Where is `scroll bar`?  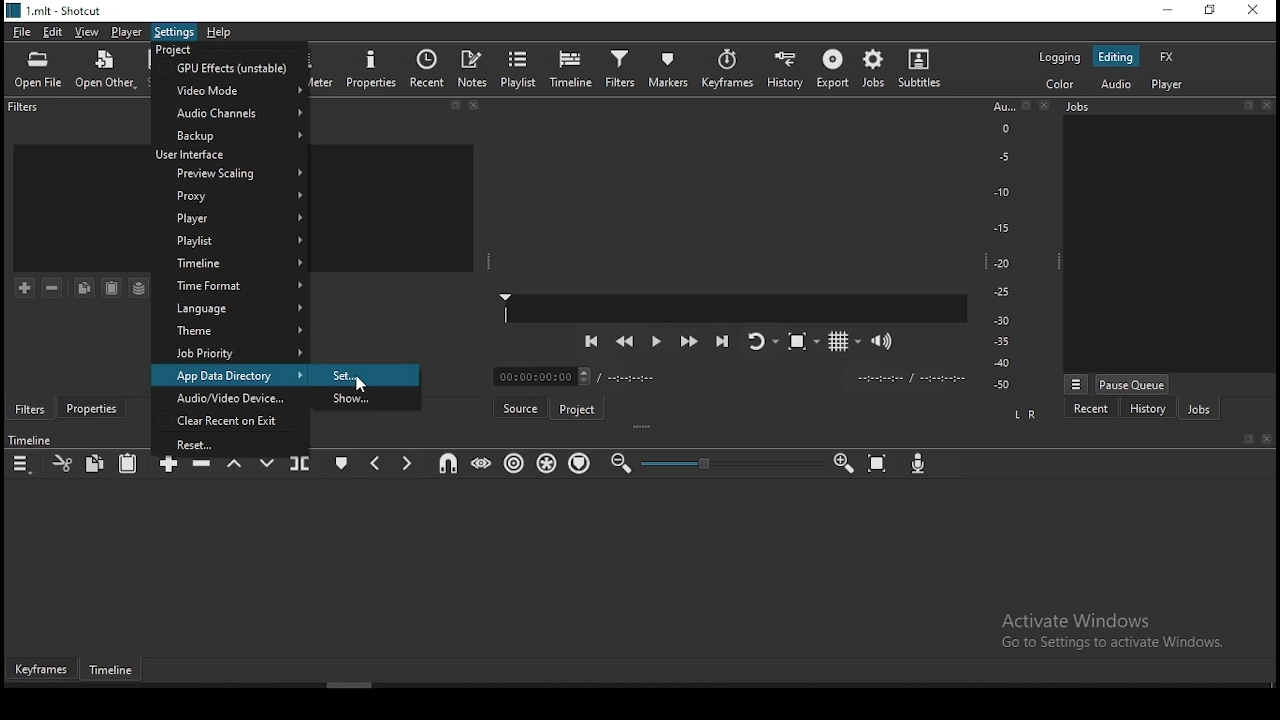
scroll bar is located at coordinates (378, 686).